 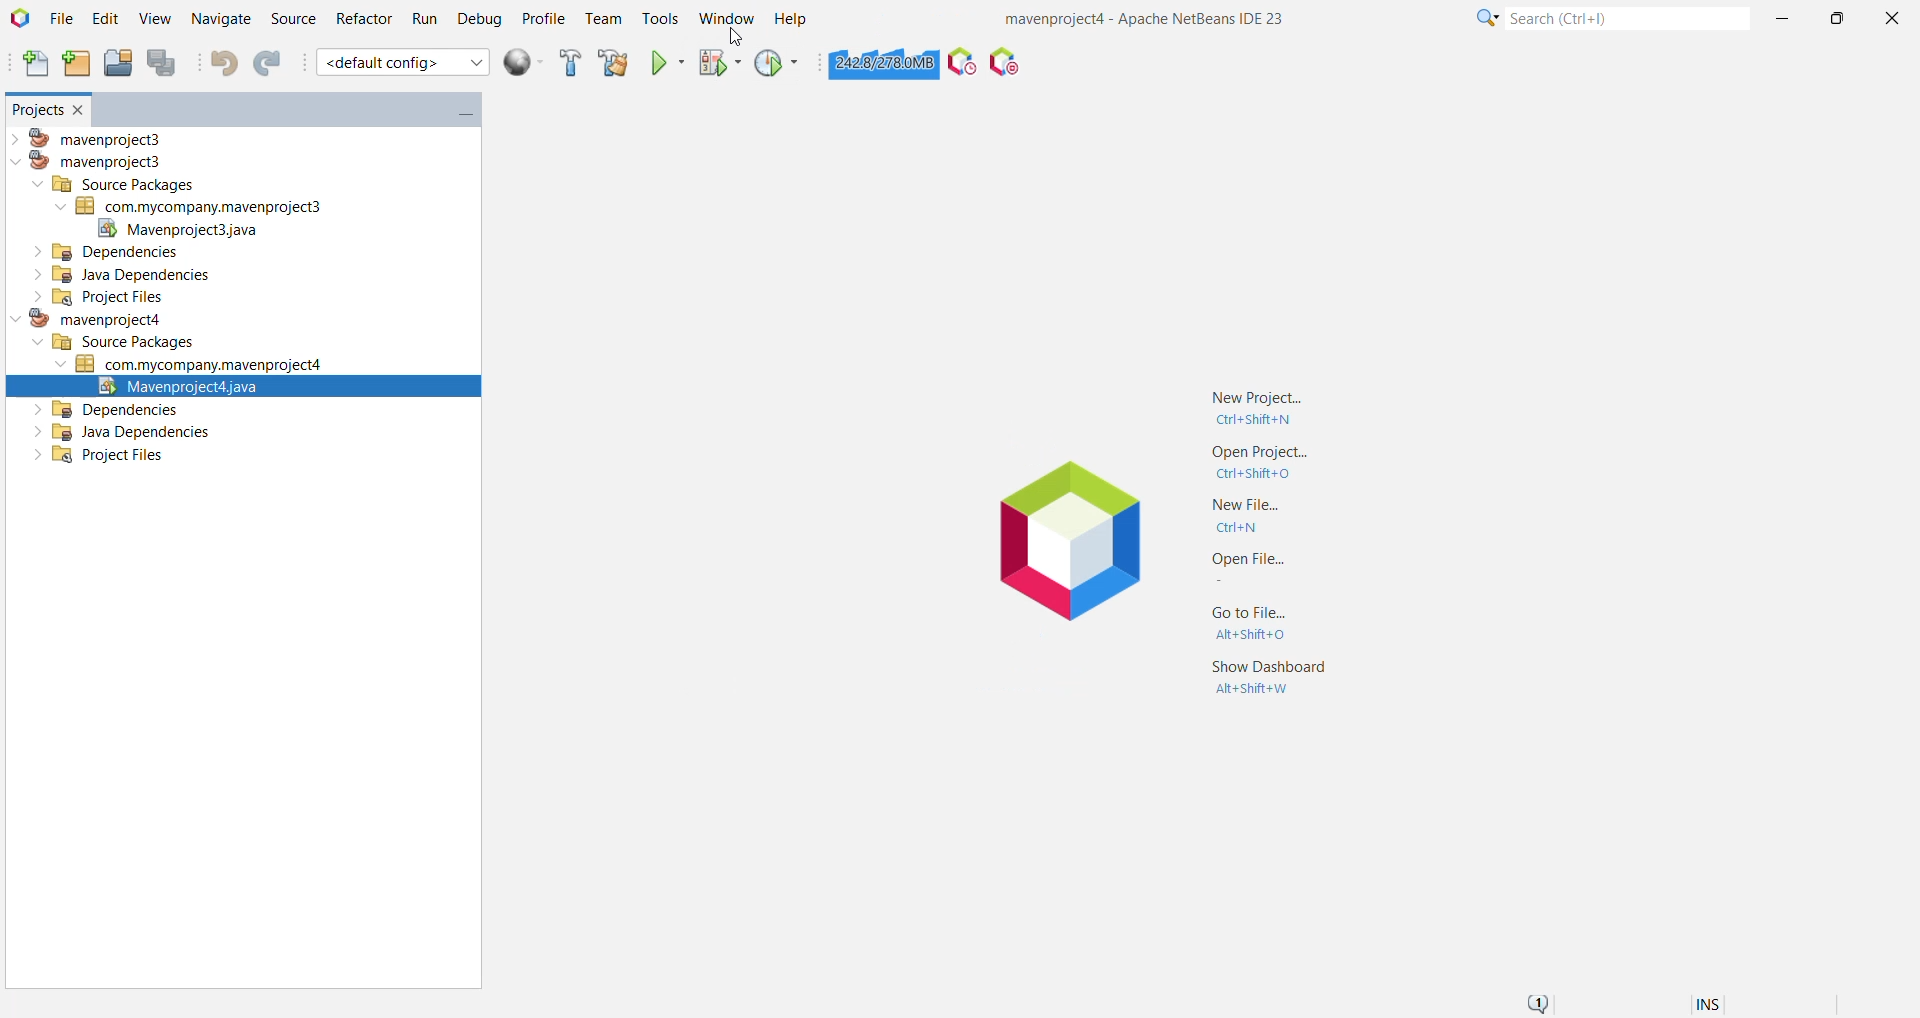 What do you see at coordinates (103, 19) in the screenshot?
I see `Edit` at bounding box center [103, 19].